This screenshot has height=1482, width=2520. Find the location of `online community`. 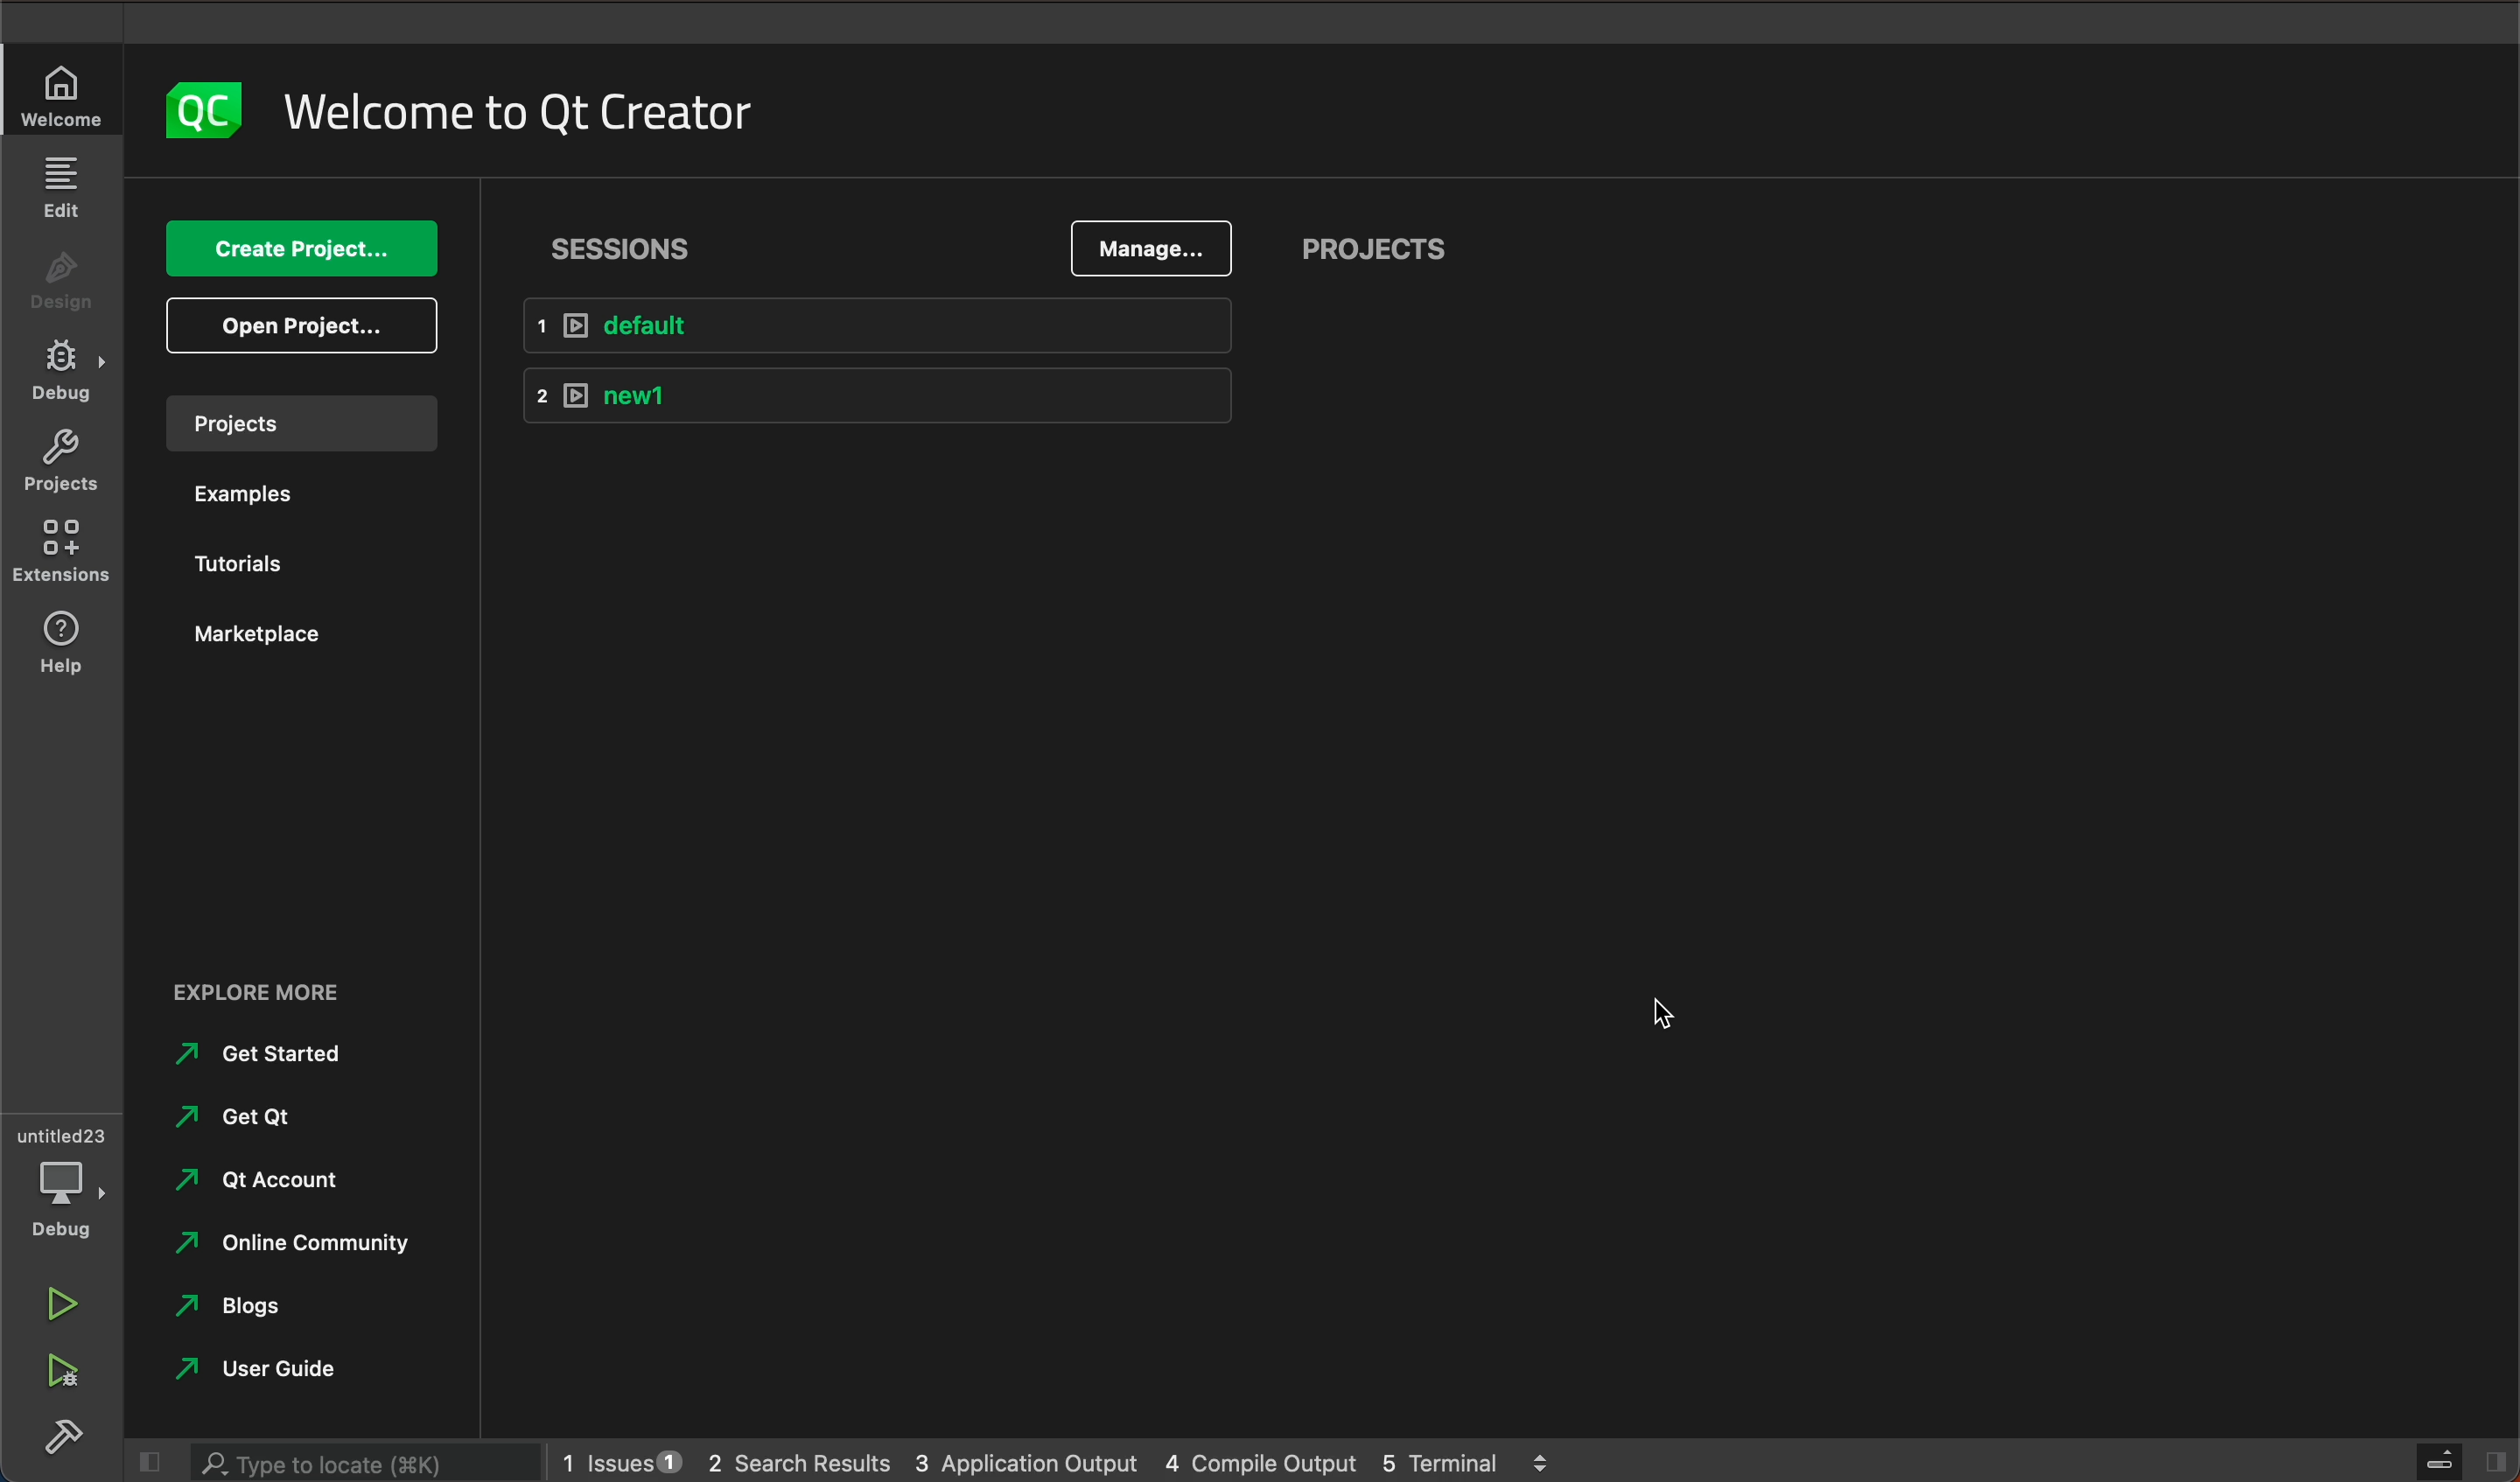

online community is located at coordinates (282, 1243).